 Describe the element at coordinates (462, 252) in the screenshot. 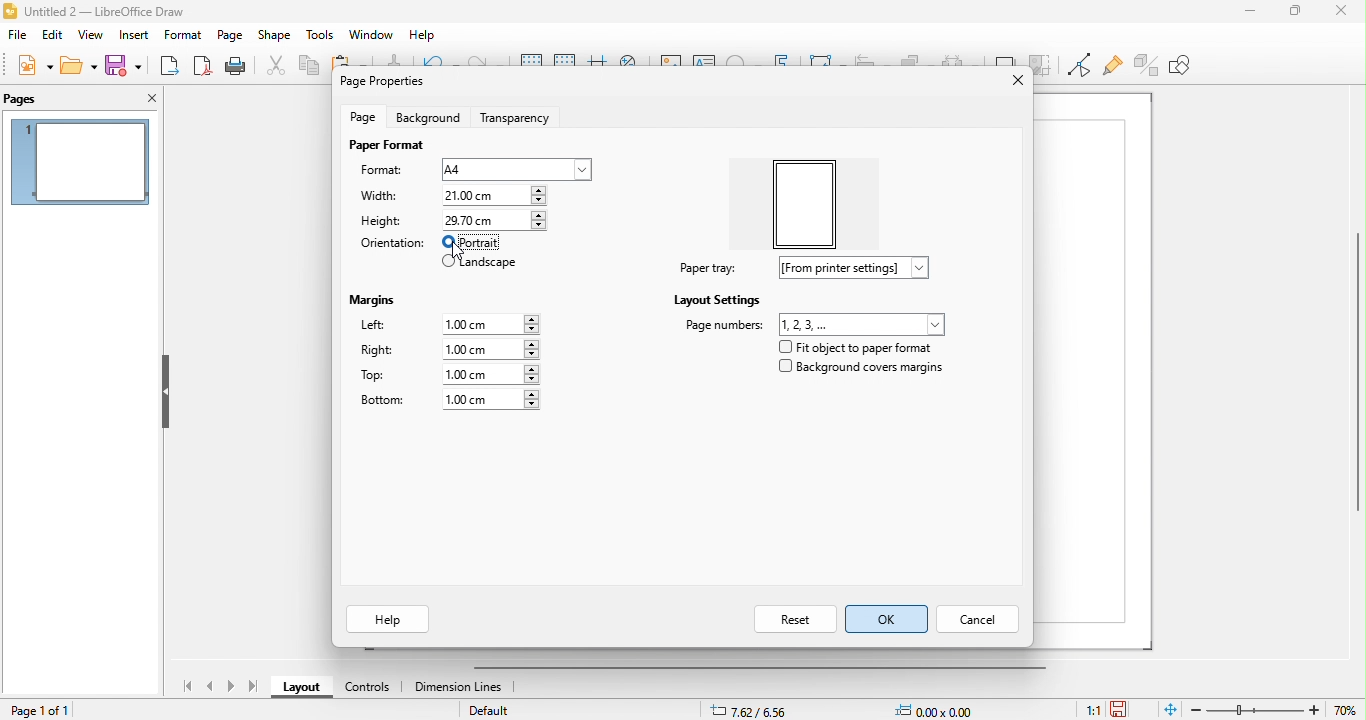

I see `Cursor` at that location.